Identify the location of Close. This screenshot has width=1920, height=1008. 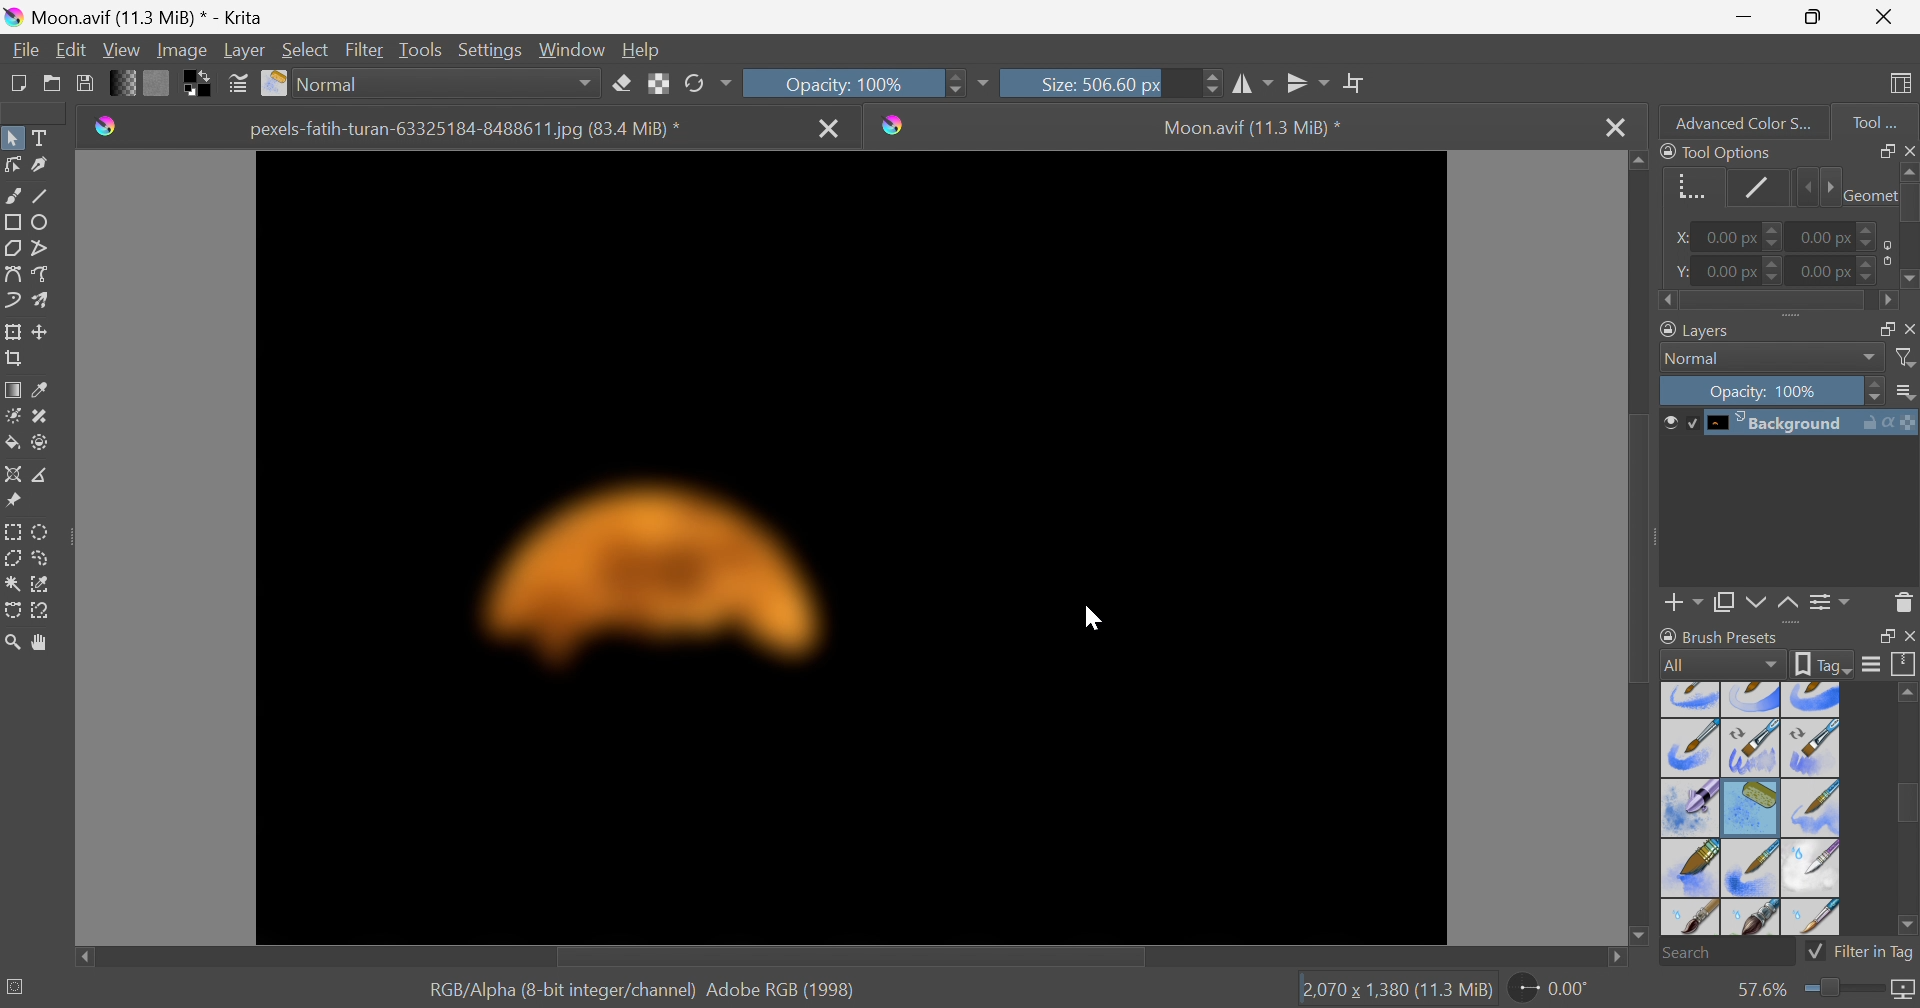
(1908, 327).